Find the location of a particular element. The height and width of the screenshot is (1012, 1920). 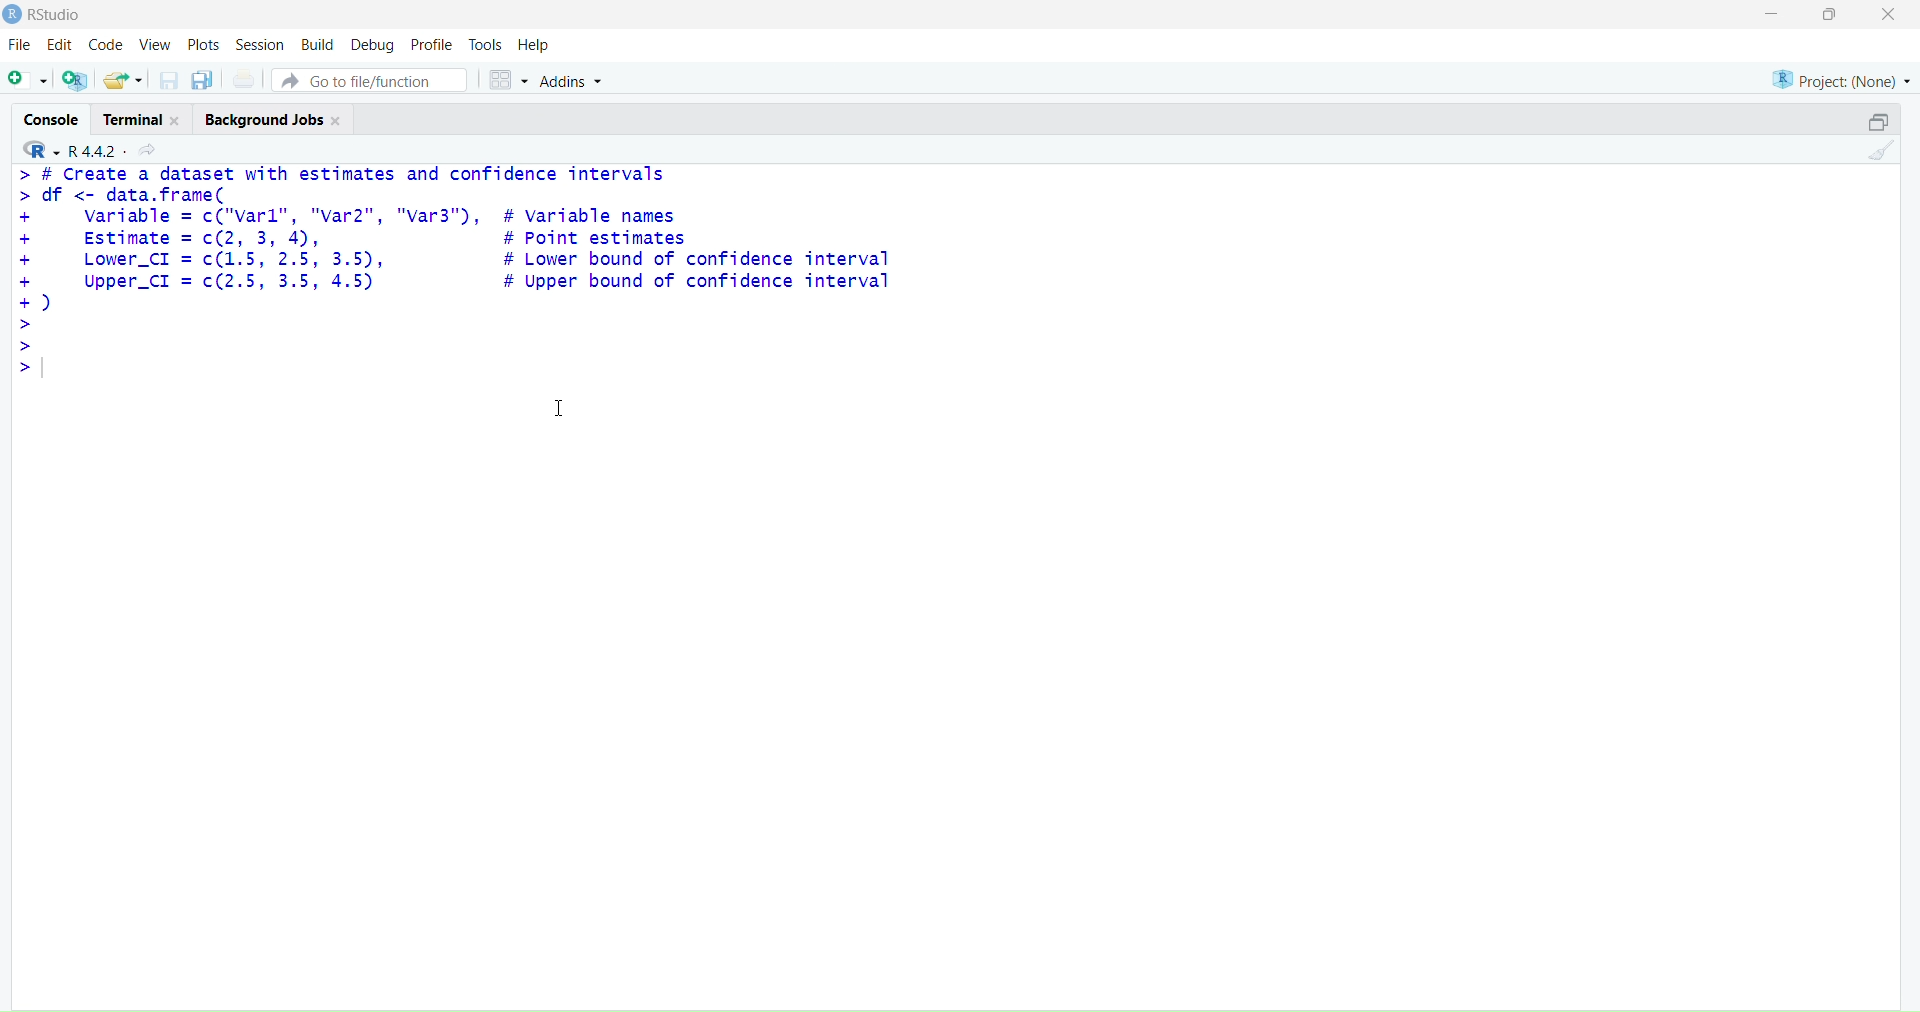

Project: (None) is located at coordinates (1841, 78).